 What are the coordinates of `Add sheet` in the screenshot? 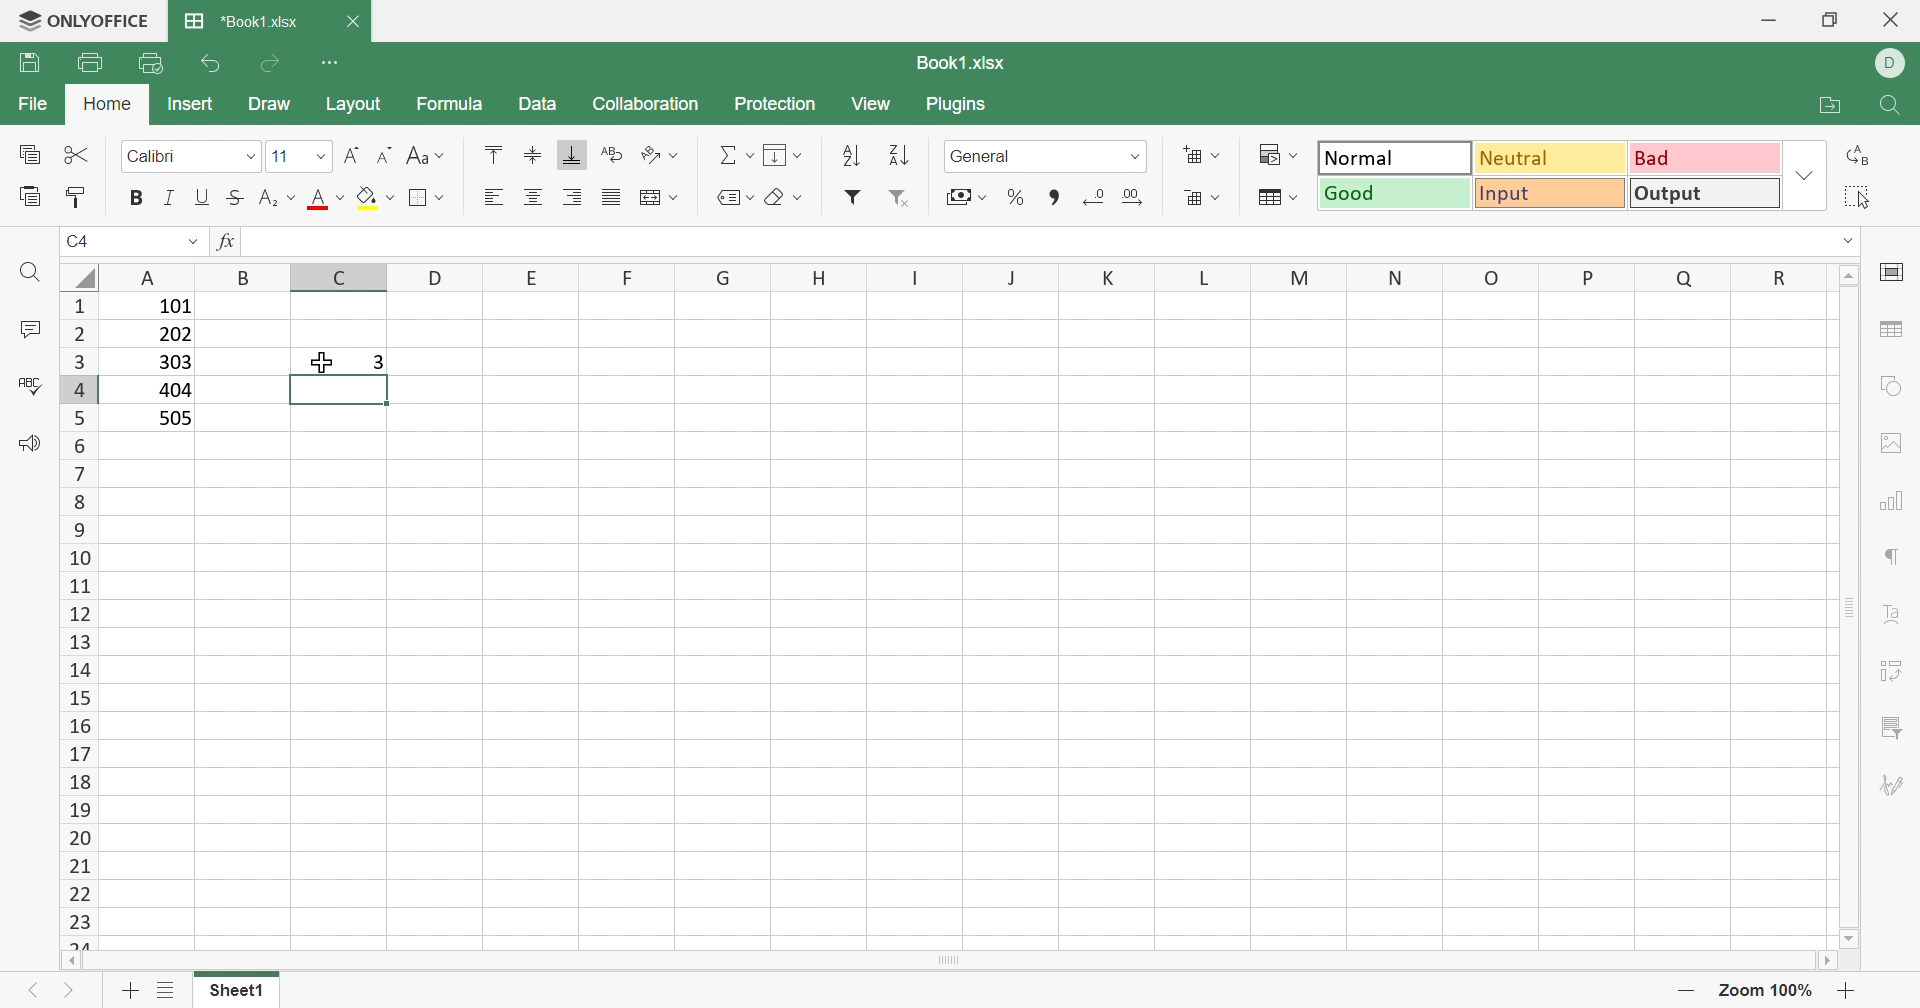 It's located at (130, 991).